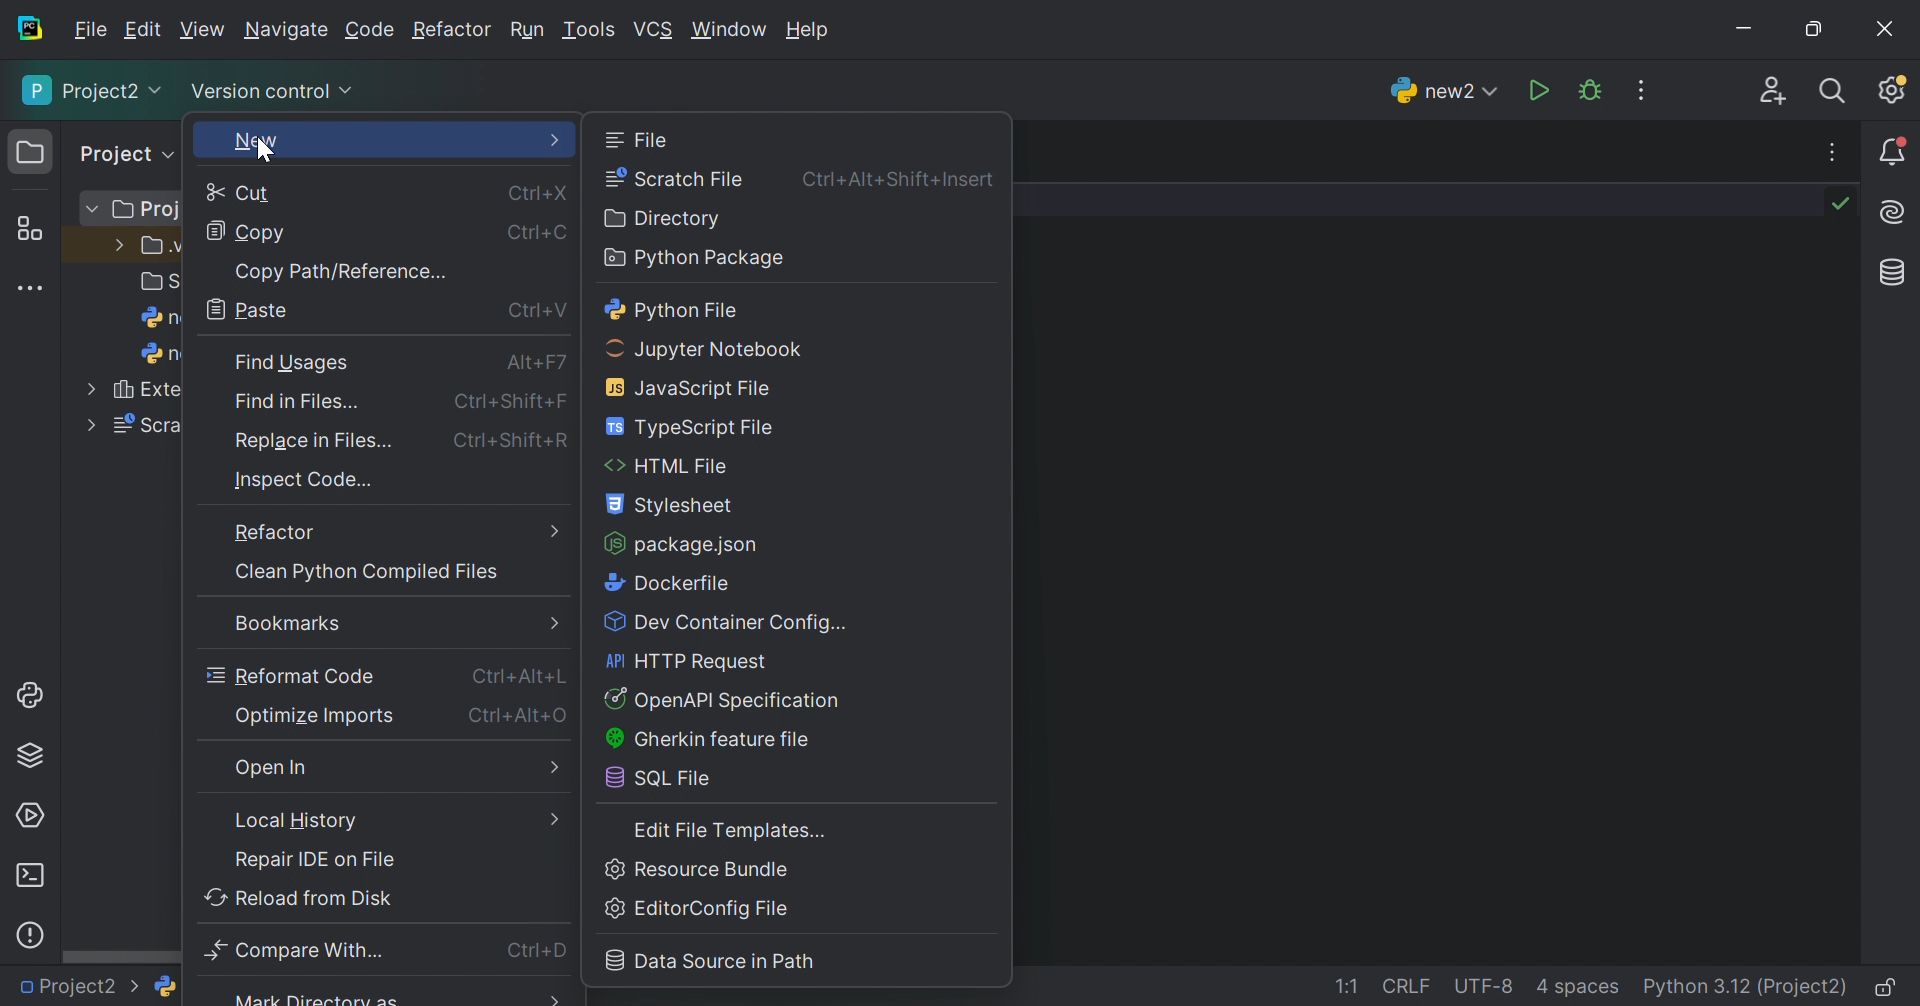 The height and width of the screenshot is (1006, 1920). Describe the element at coordinates (1589, 90) in the screenshot. I see `Debug` at that location.